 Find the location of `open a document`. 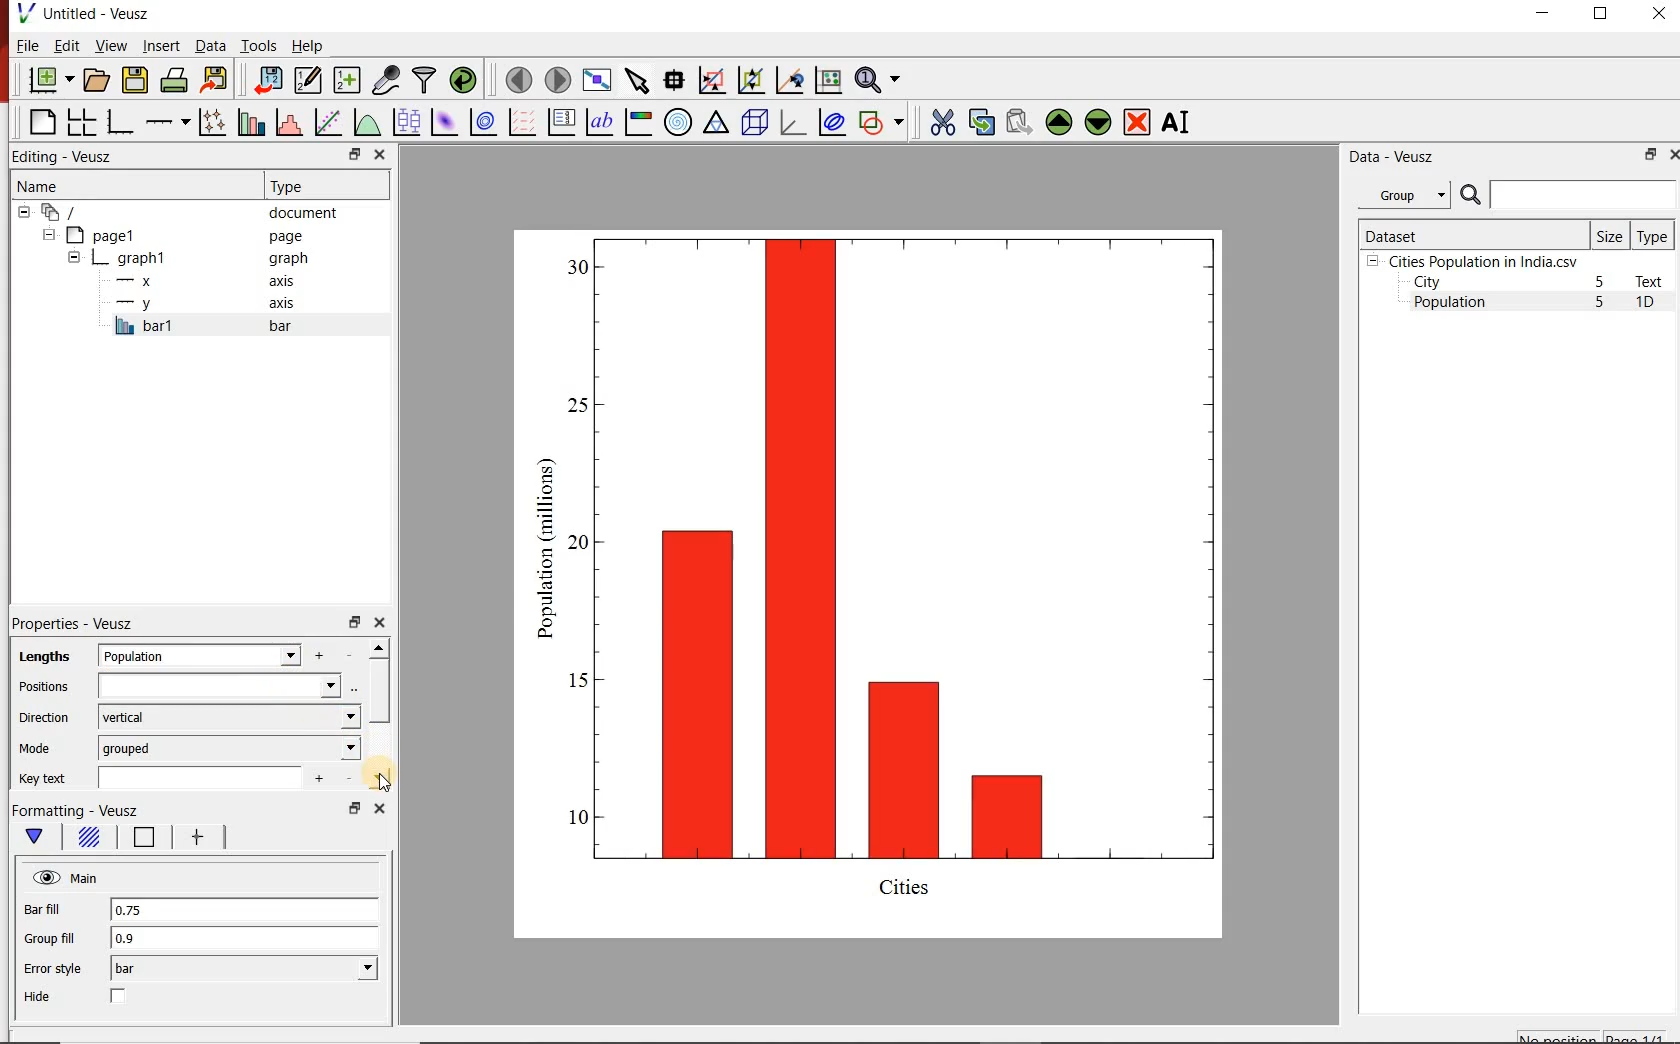

open a document is located at coordinates (95, 80).